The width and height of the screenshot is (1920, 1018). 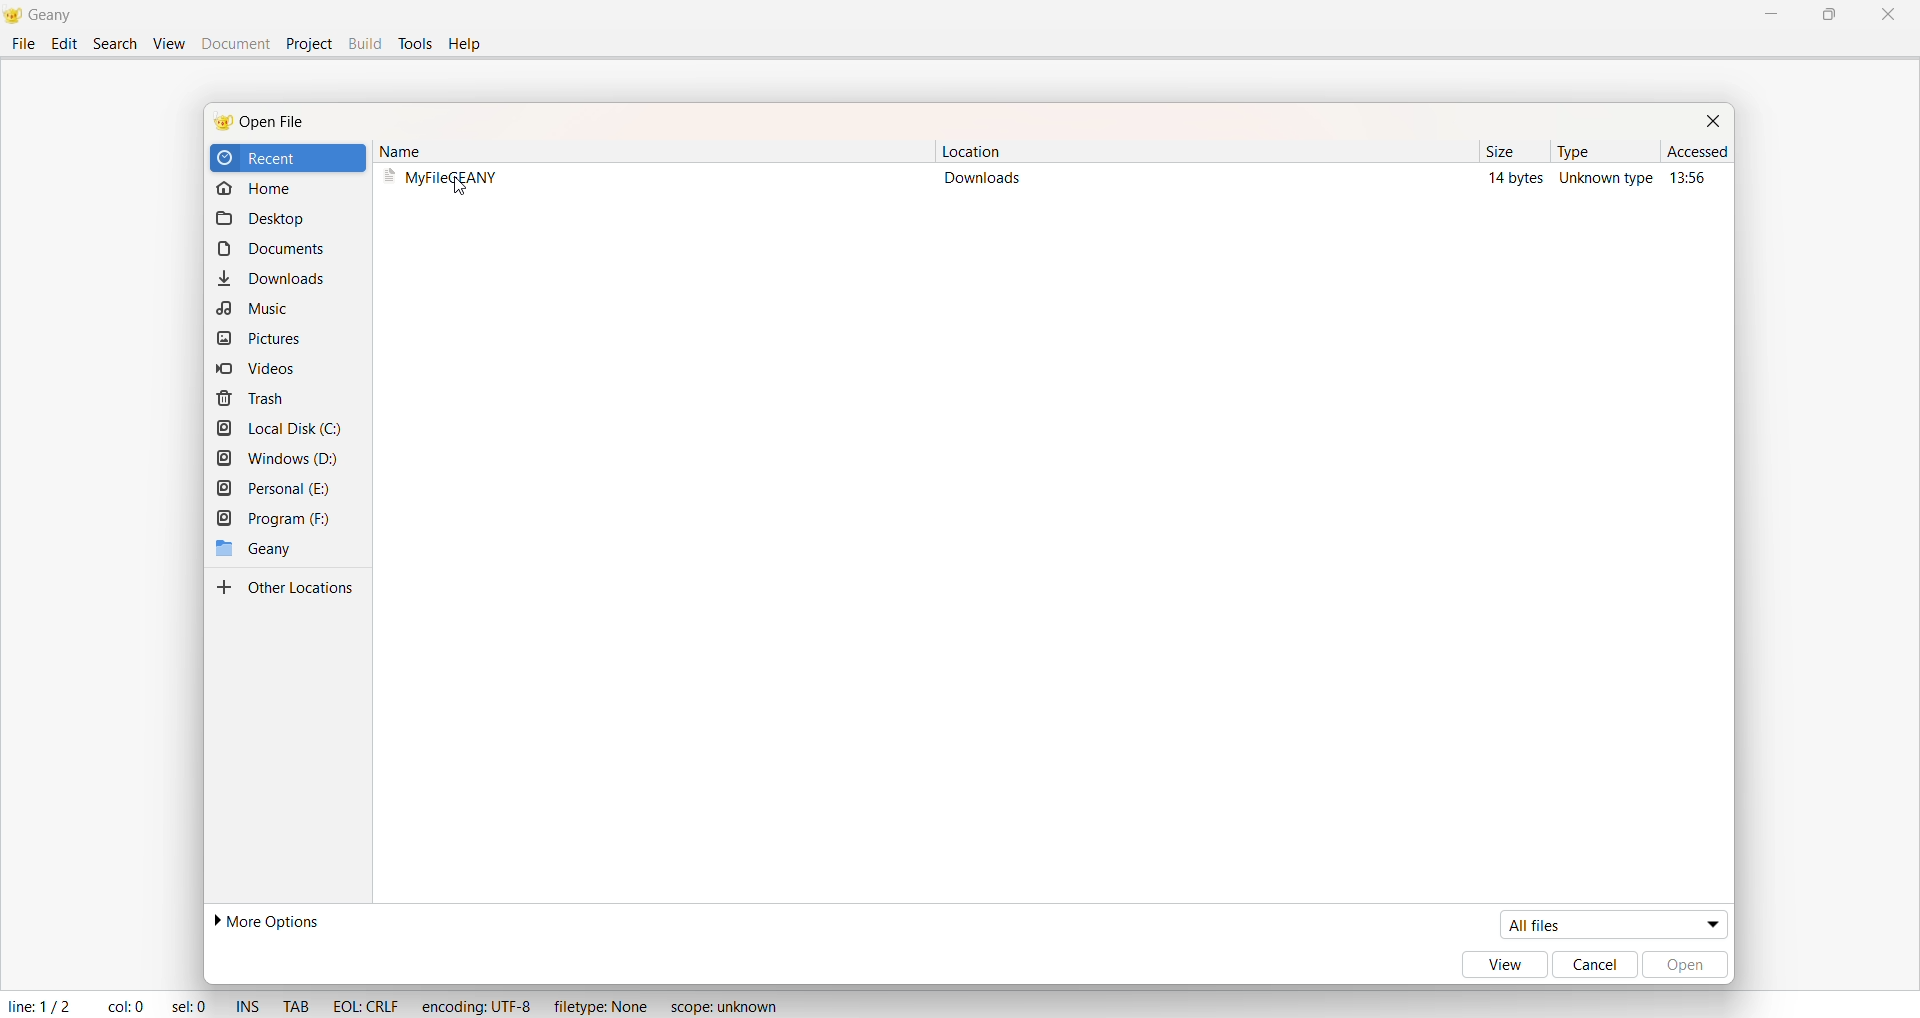 I want to click on Scope: unknown, so click(x=723, y=1008).